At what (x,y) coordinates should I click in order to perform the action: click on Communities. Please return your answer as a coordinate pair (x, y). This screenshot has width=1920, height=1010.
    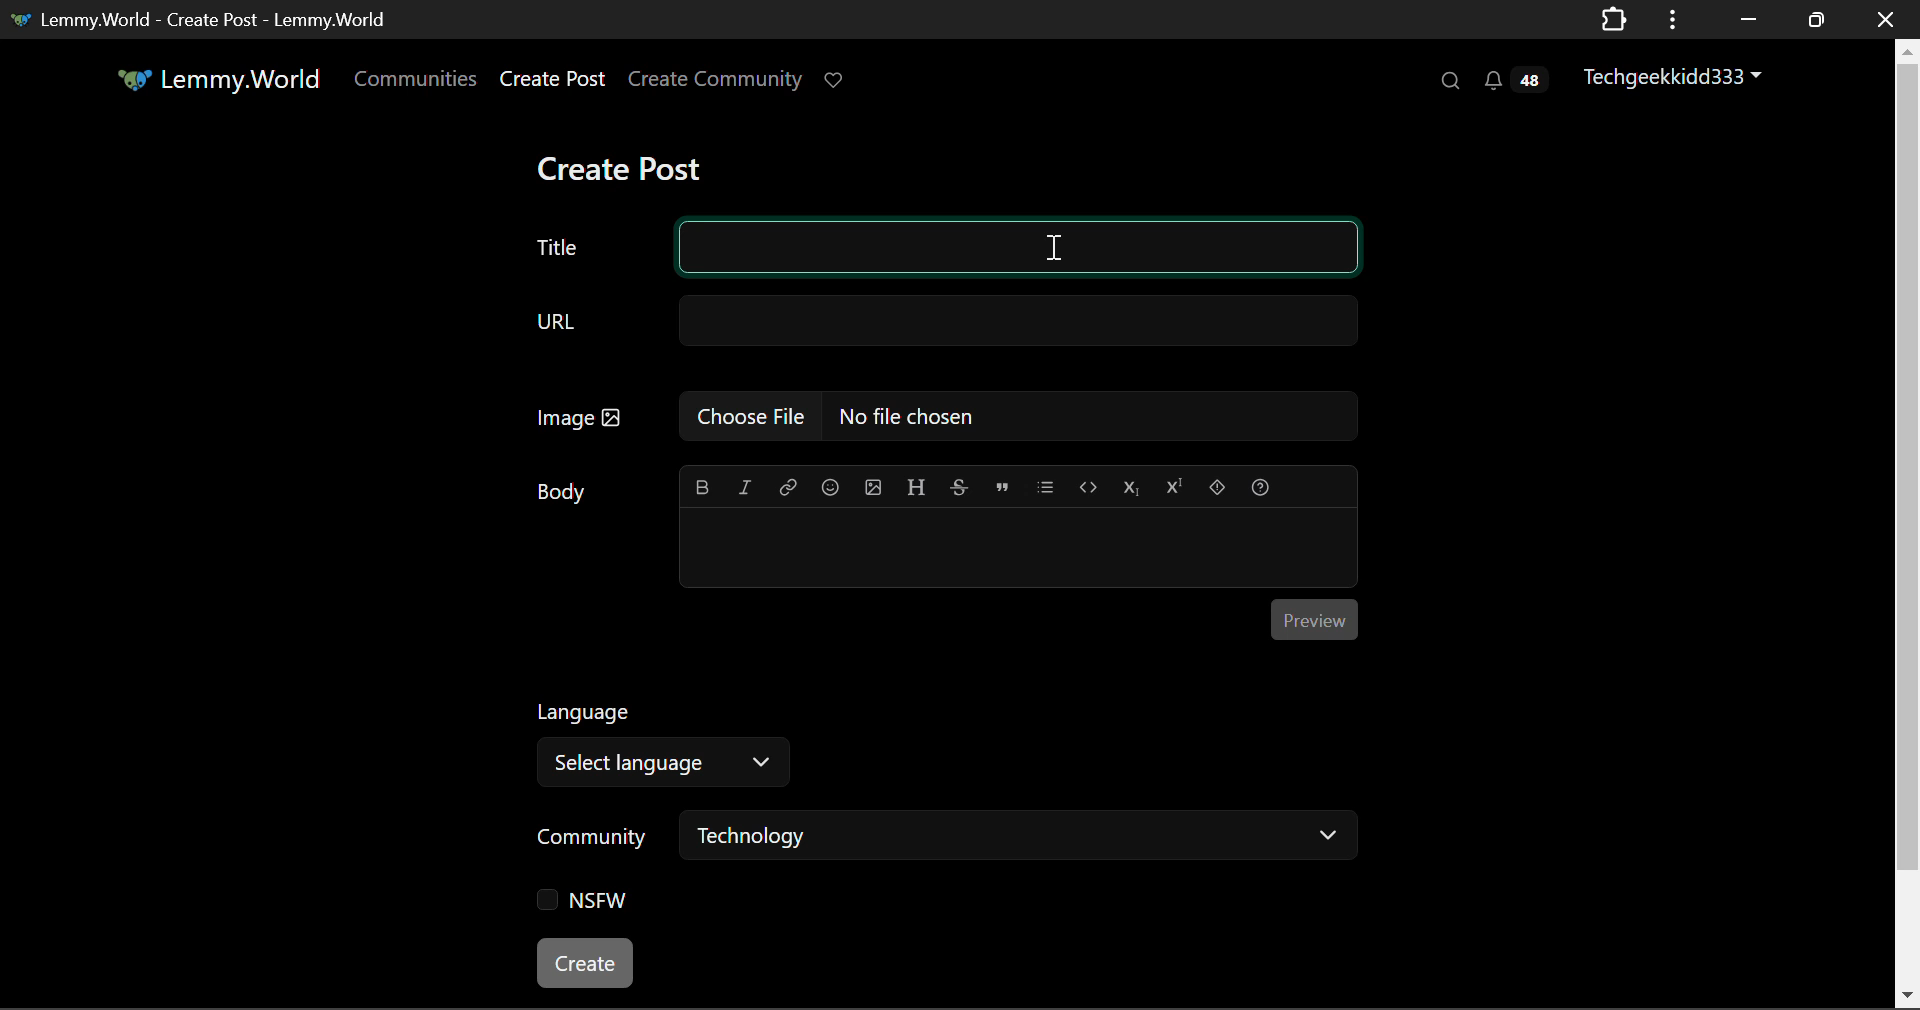
    Looking at the image, I should click on (416, 82).